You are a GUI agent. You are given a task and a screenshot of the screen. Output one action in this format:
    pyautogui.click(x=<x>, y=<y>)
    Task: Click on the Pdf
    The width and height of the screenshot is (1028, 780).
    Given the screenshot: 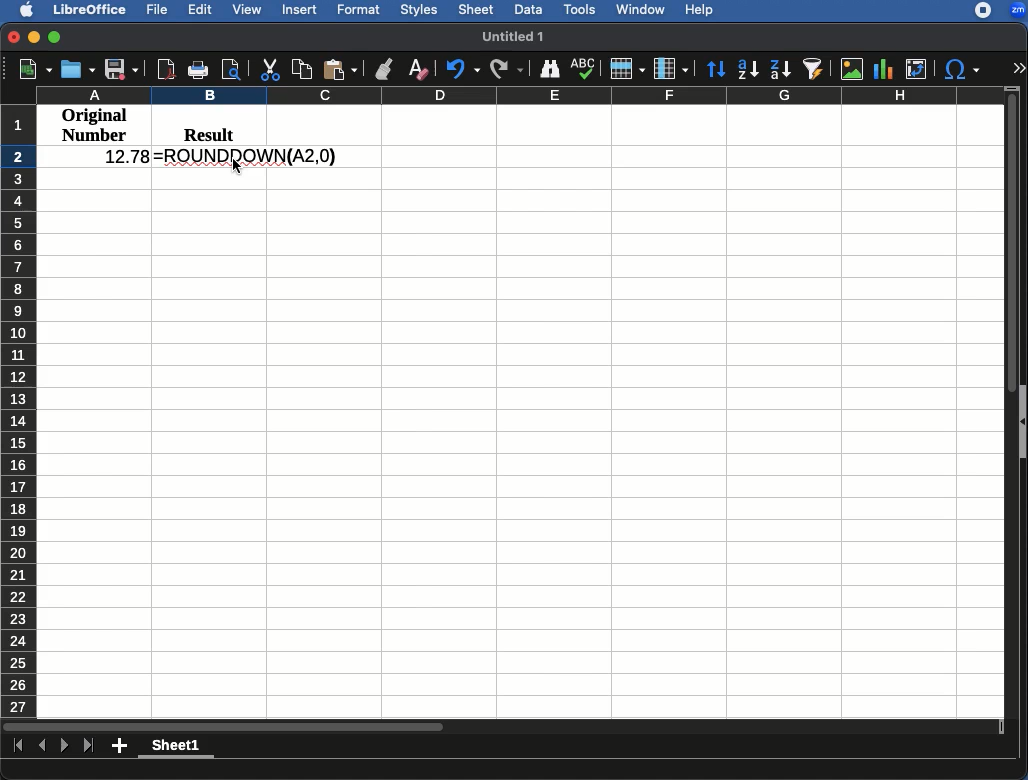 What is the action you would take?
    pyautogui.click(x=165, y=68)
    